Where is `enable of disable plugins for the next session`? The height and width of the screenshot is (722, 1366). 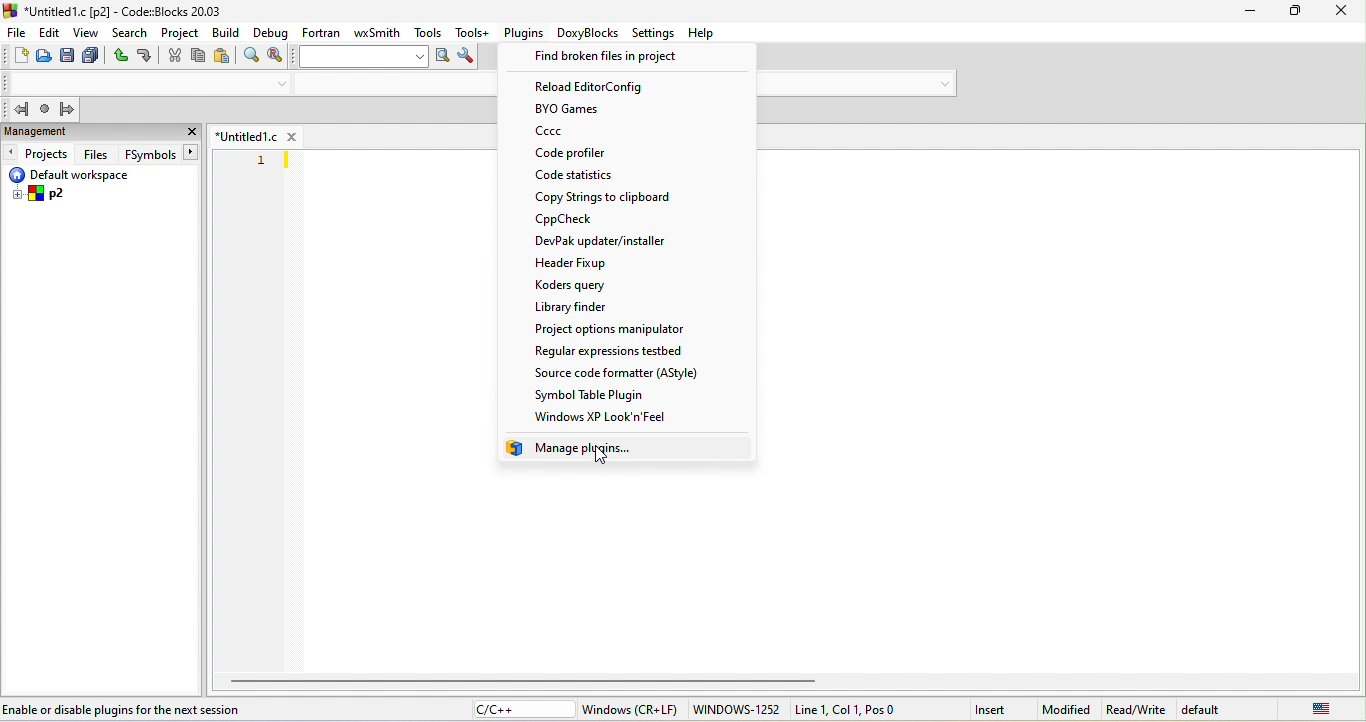 enable of disable plugins for the next session is located at coordinates (131, 707).